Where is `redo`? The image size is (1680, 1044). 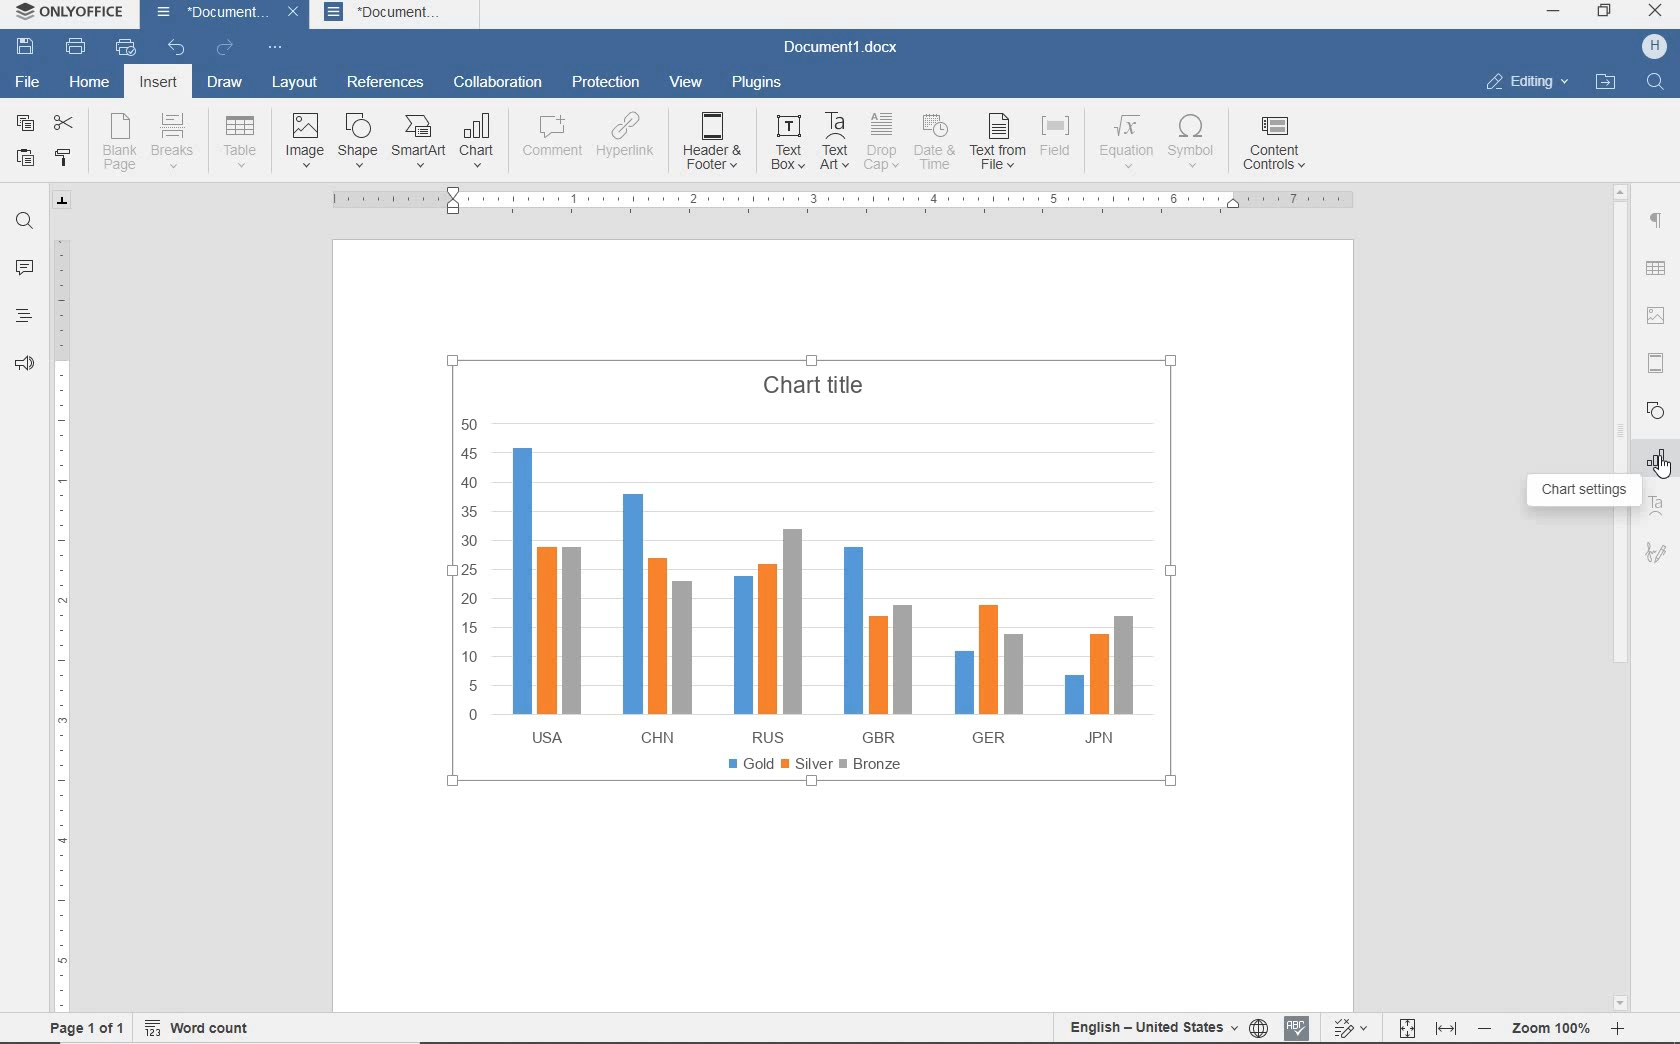
redo is located at coordinates (224, 49).